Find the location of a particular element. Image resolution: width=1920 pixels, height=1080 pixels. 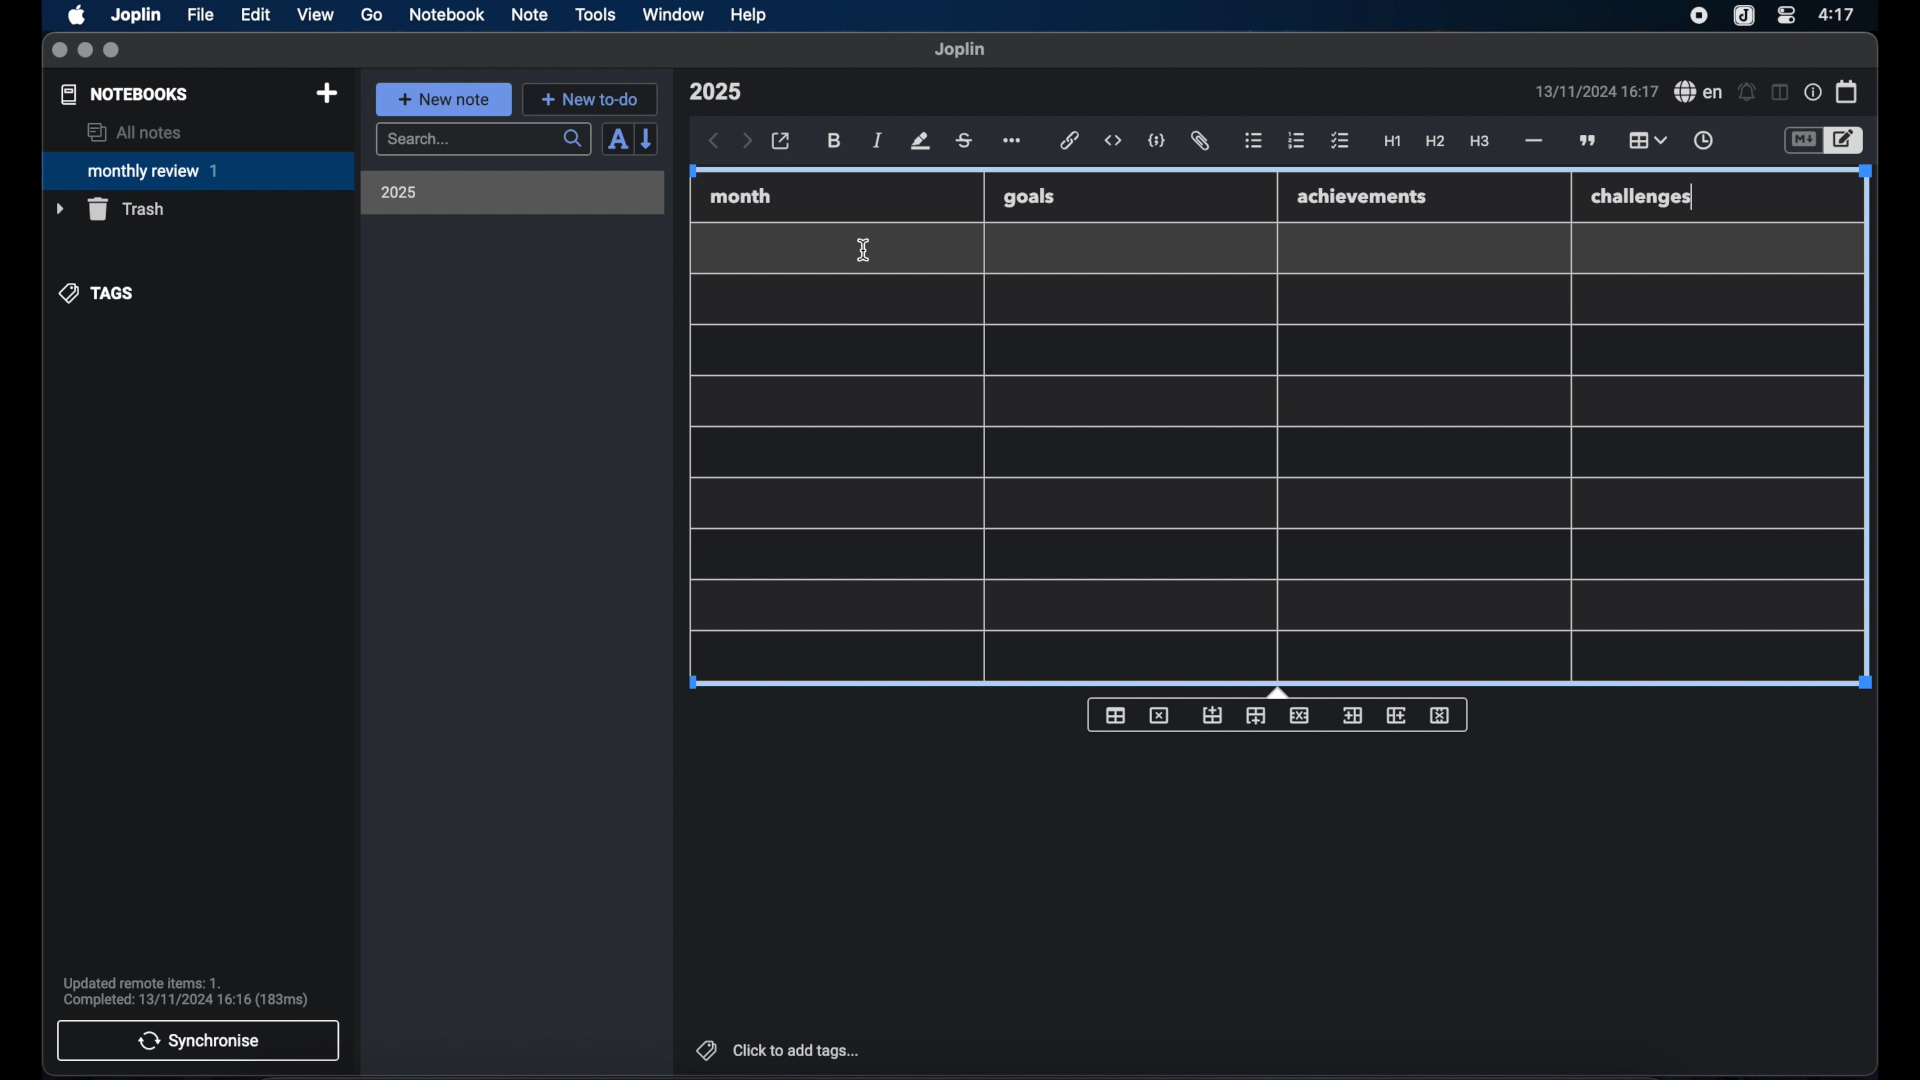

spel check is located at coordinates (1699, 92).